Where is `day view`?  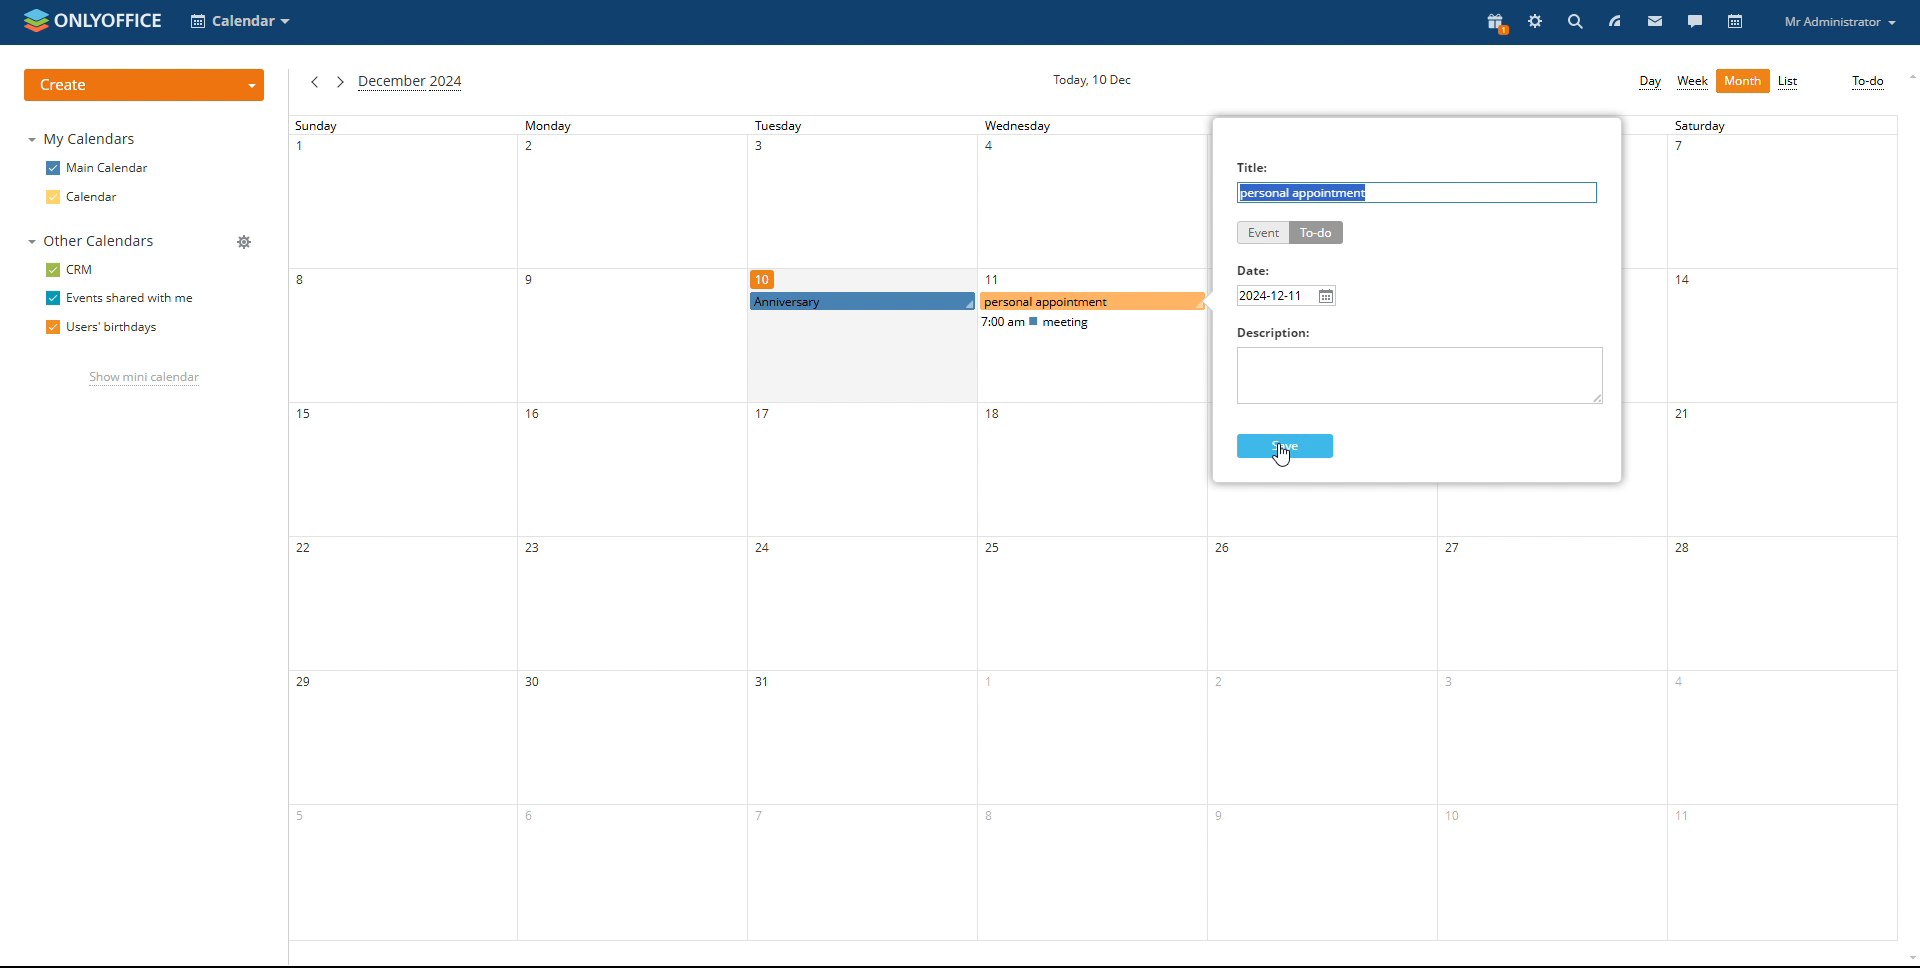
day view is located at coordinates (1648, 83).